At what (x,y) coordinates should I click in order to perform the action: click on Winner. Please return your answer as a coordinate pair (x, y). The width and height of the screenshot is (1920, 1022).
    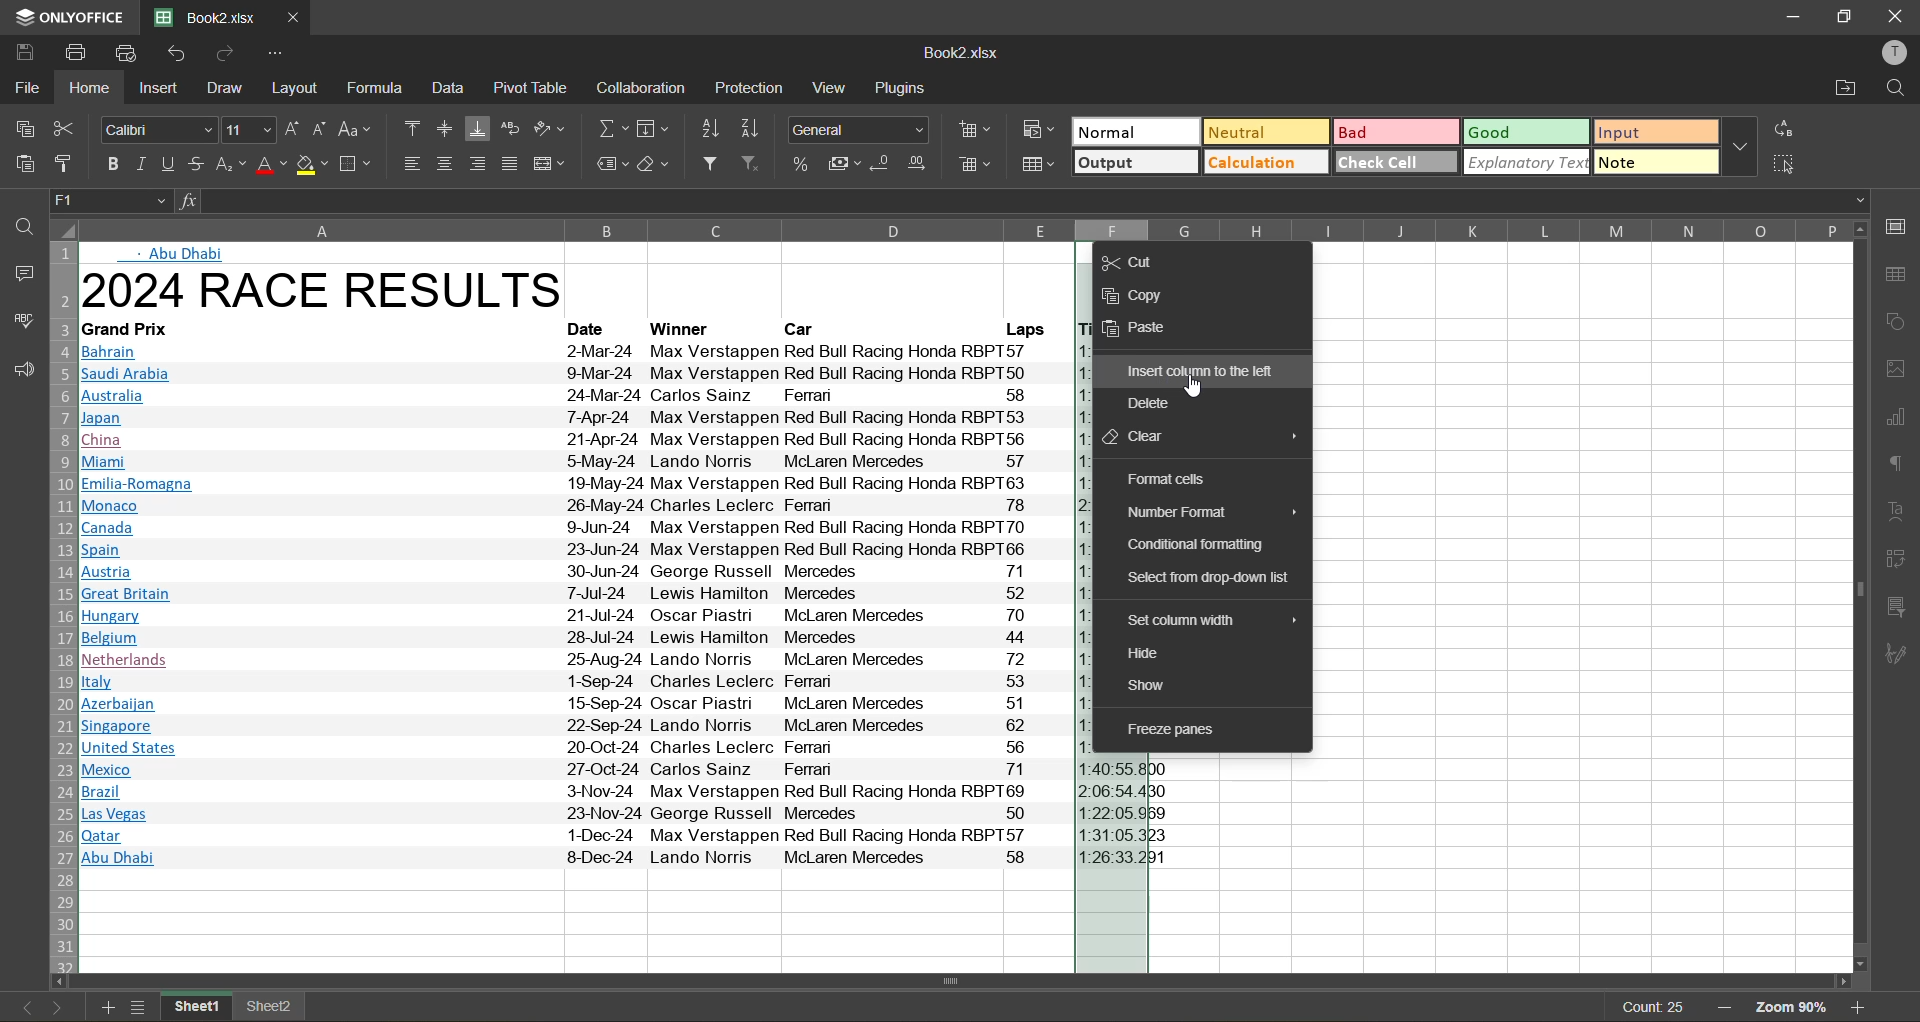
    Looking at the image, I should click on (686, 328).